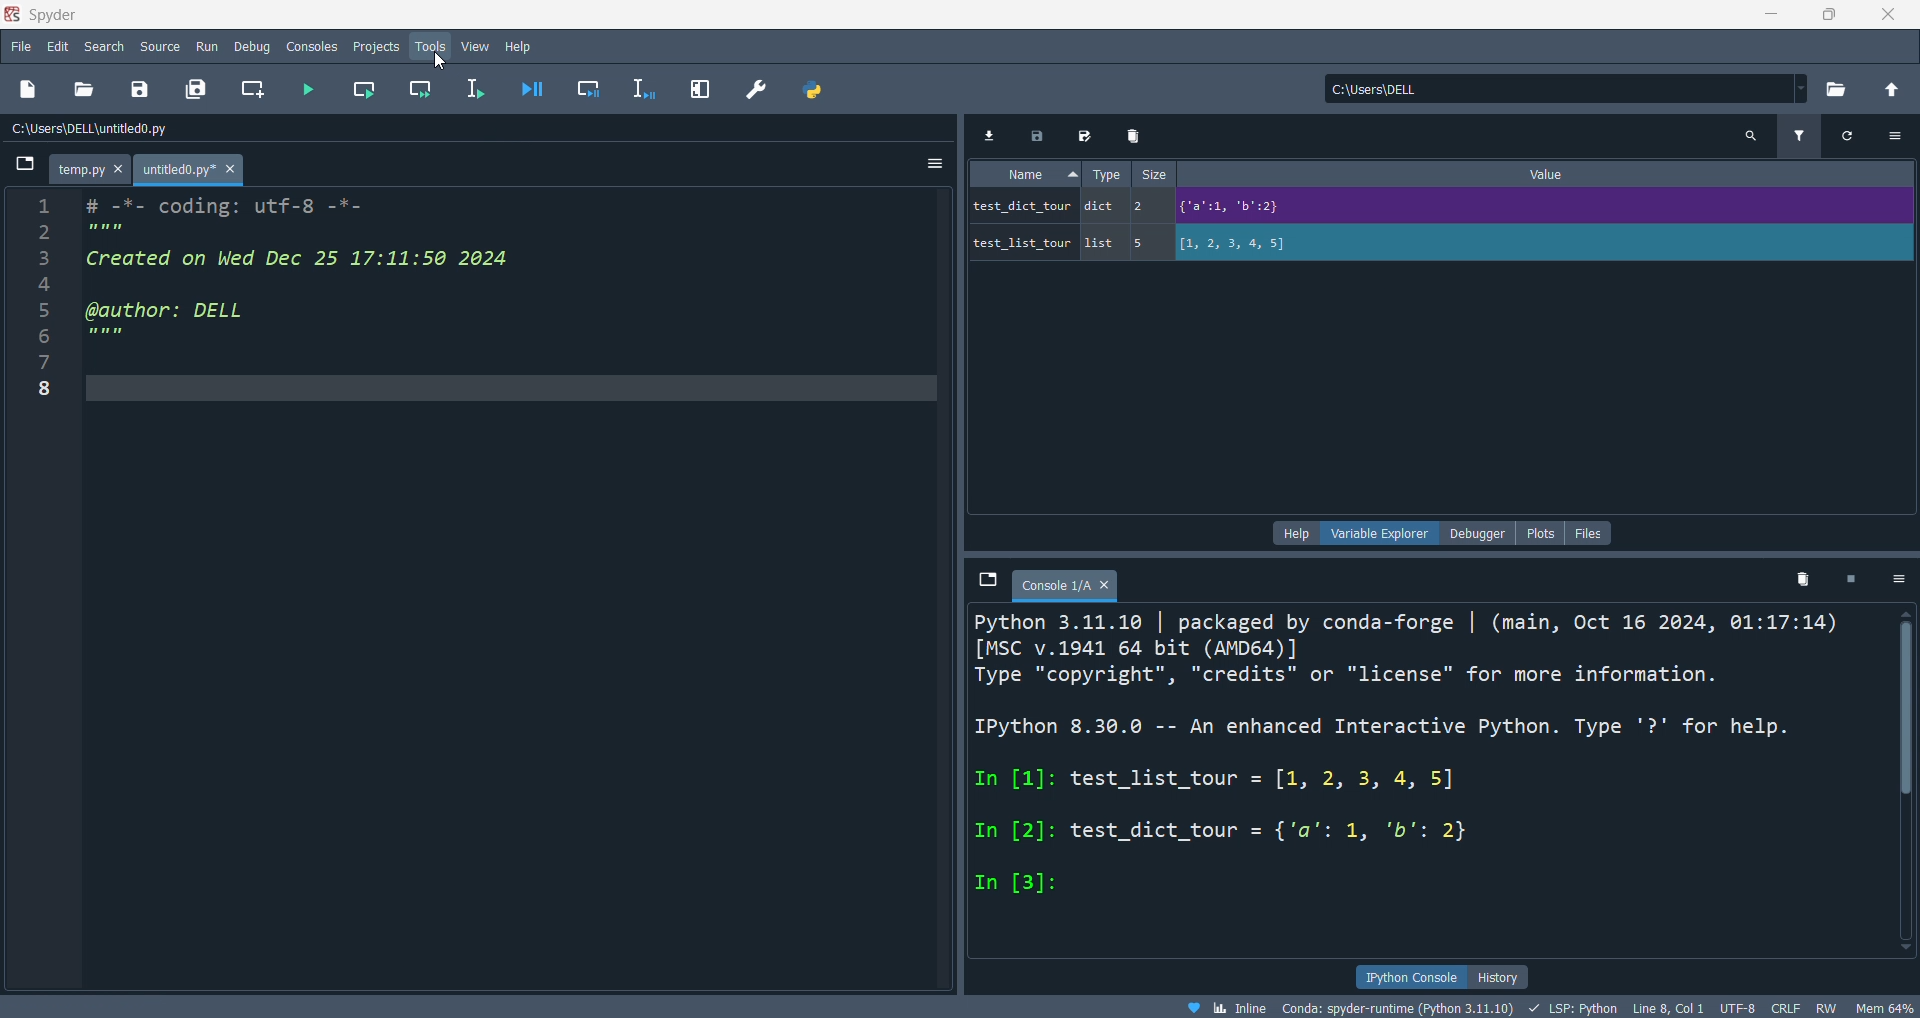  What do you see at coordinates (1898, 141) in the screenshot?
I see `options` at bounding box center [1898, 141].